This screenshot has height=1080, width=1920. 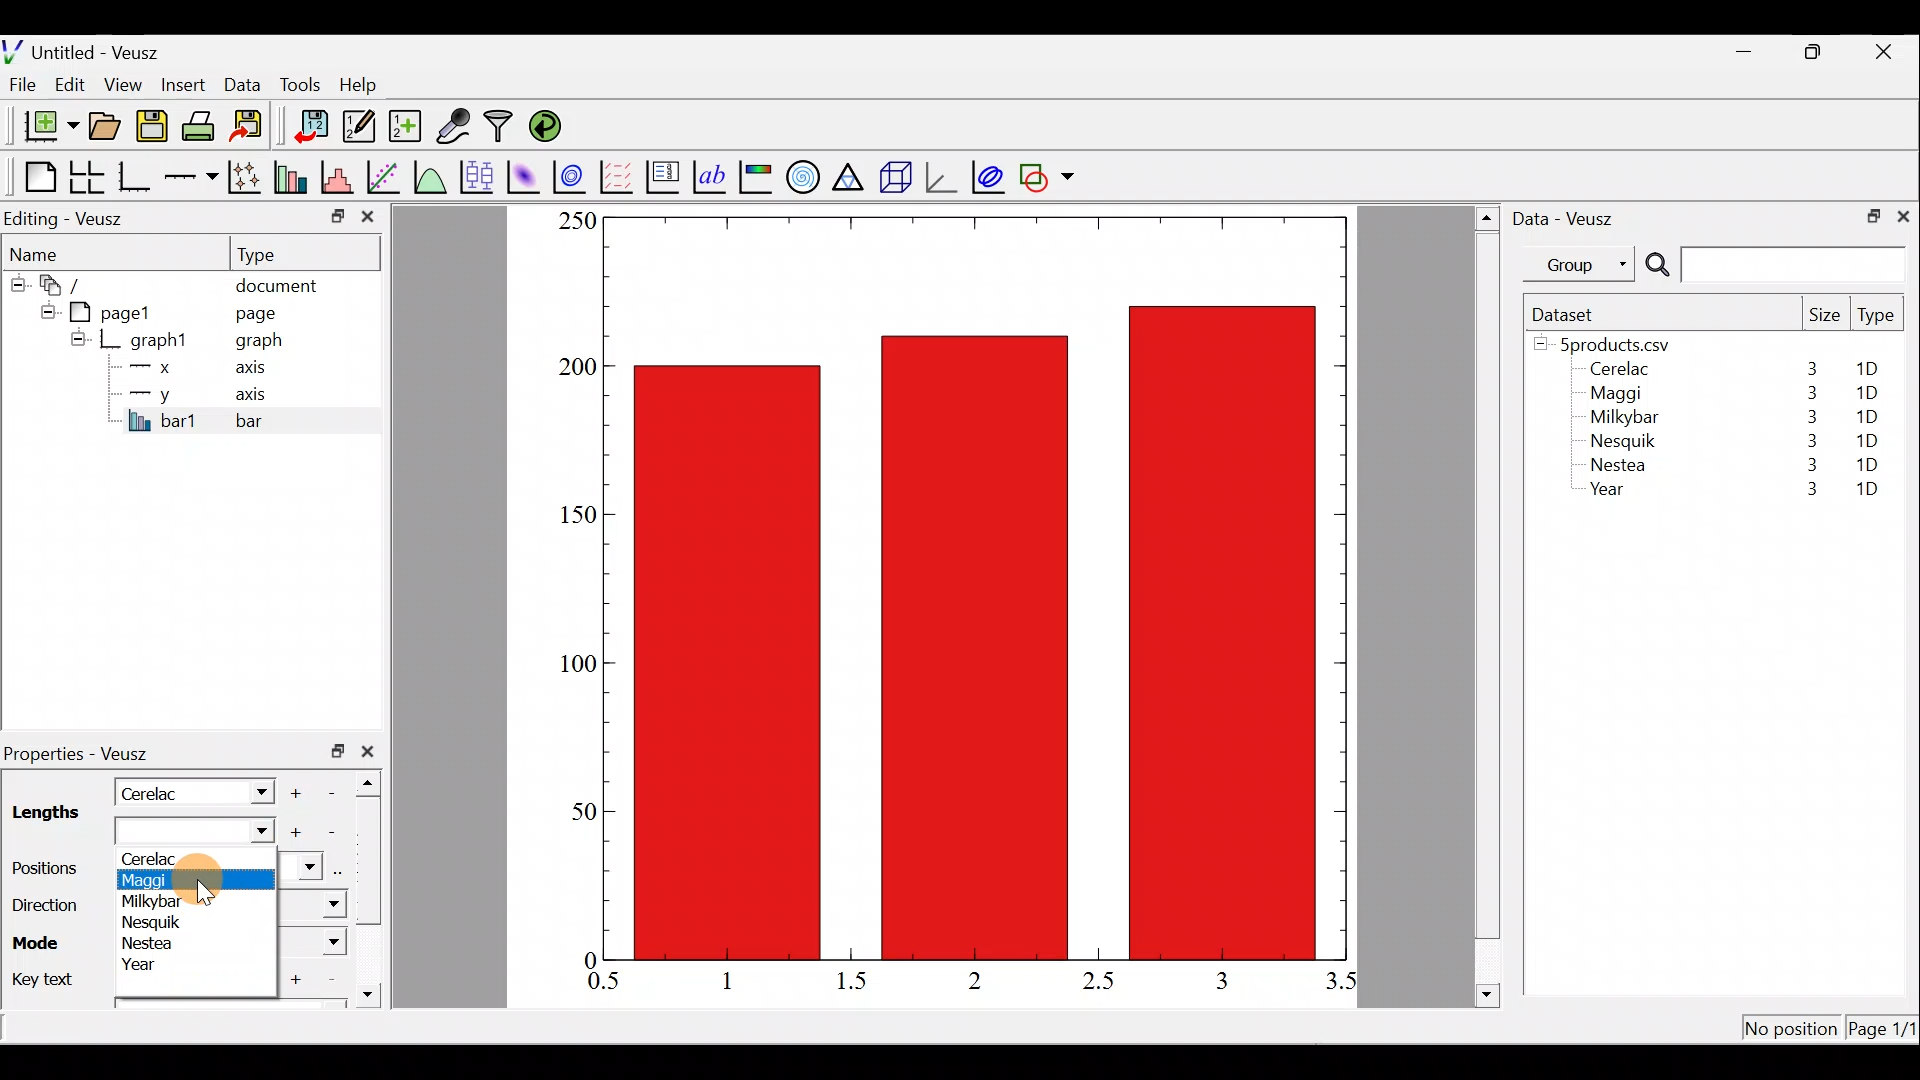 What do you see at coordinates (385, 175) in the screenshot?
I see `Fit a function to data` at bounding box center [385, 175].